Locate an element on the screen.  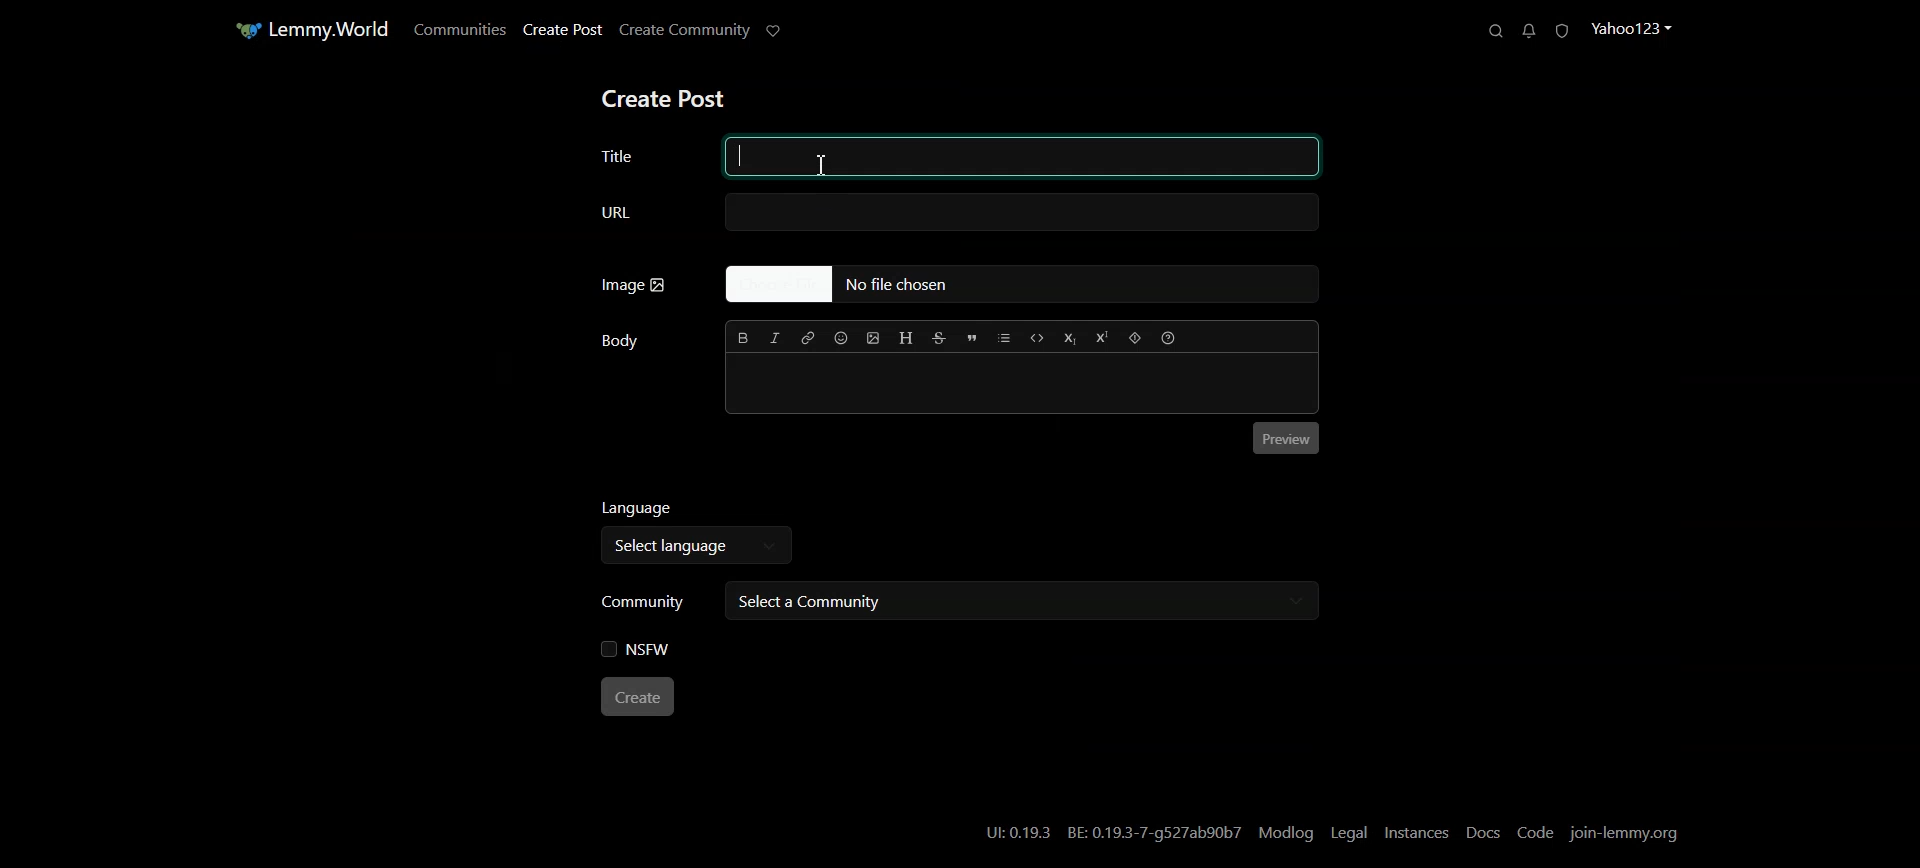
Bold  is located at coordinates (743, 337).